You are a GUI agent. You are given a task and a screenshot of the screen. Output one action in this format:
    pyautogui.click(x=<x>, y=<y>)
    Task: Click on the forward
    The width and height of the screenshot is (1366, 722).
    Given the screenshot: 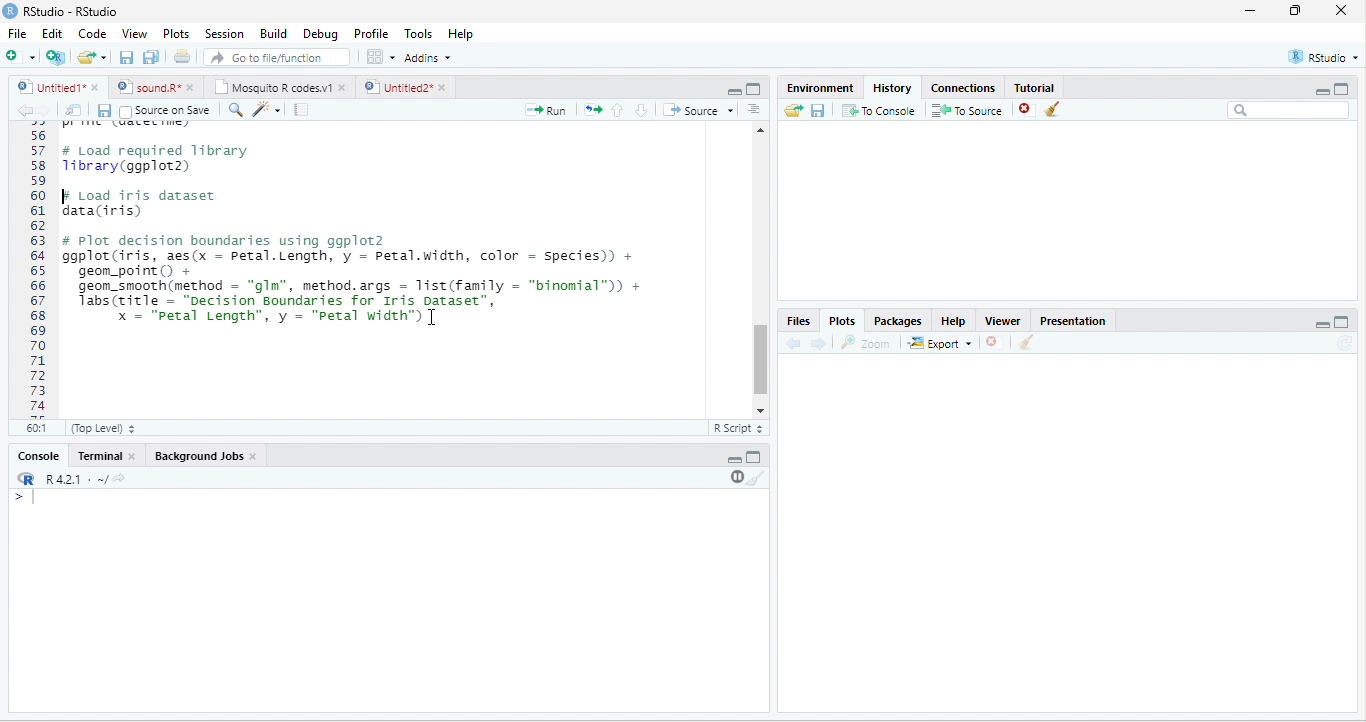 What is the action you would take?
    pyautogui.click(x=818, y=344)
    